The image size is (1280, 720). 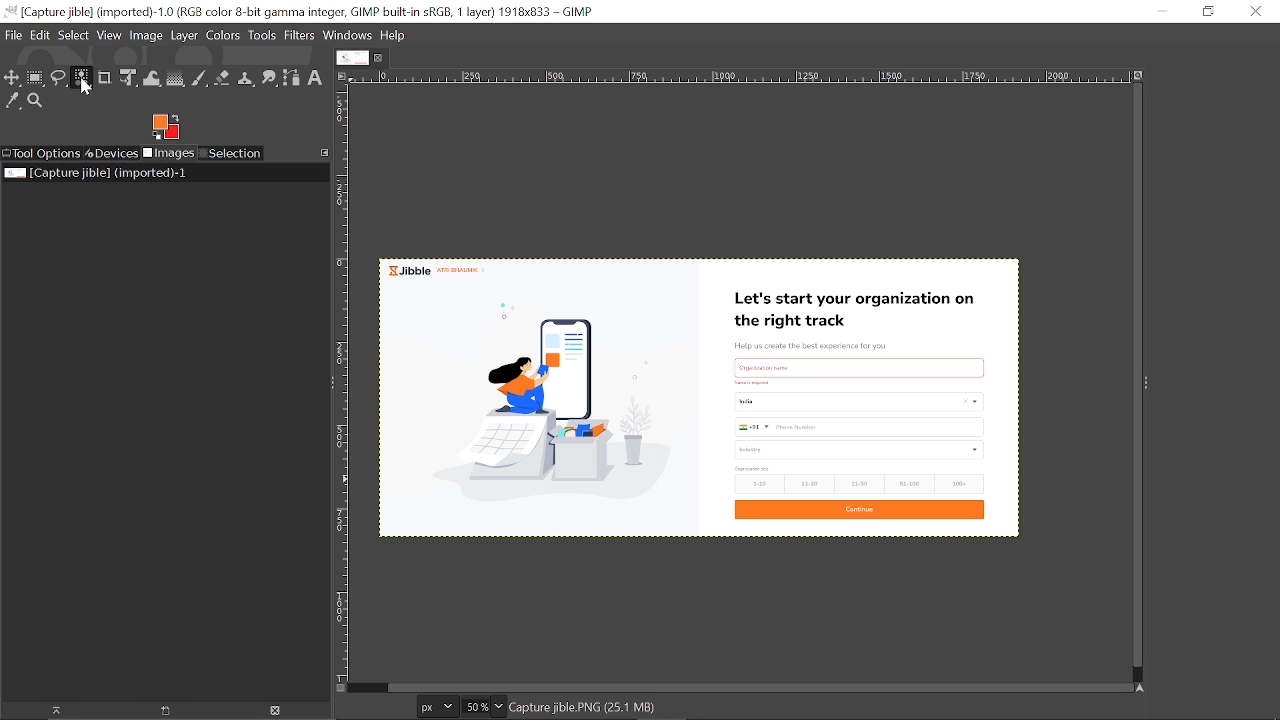 What do you see at coordinates (245, 78) in the screenshot?
I see `Clone tool` at bounding box center [245, 78].